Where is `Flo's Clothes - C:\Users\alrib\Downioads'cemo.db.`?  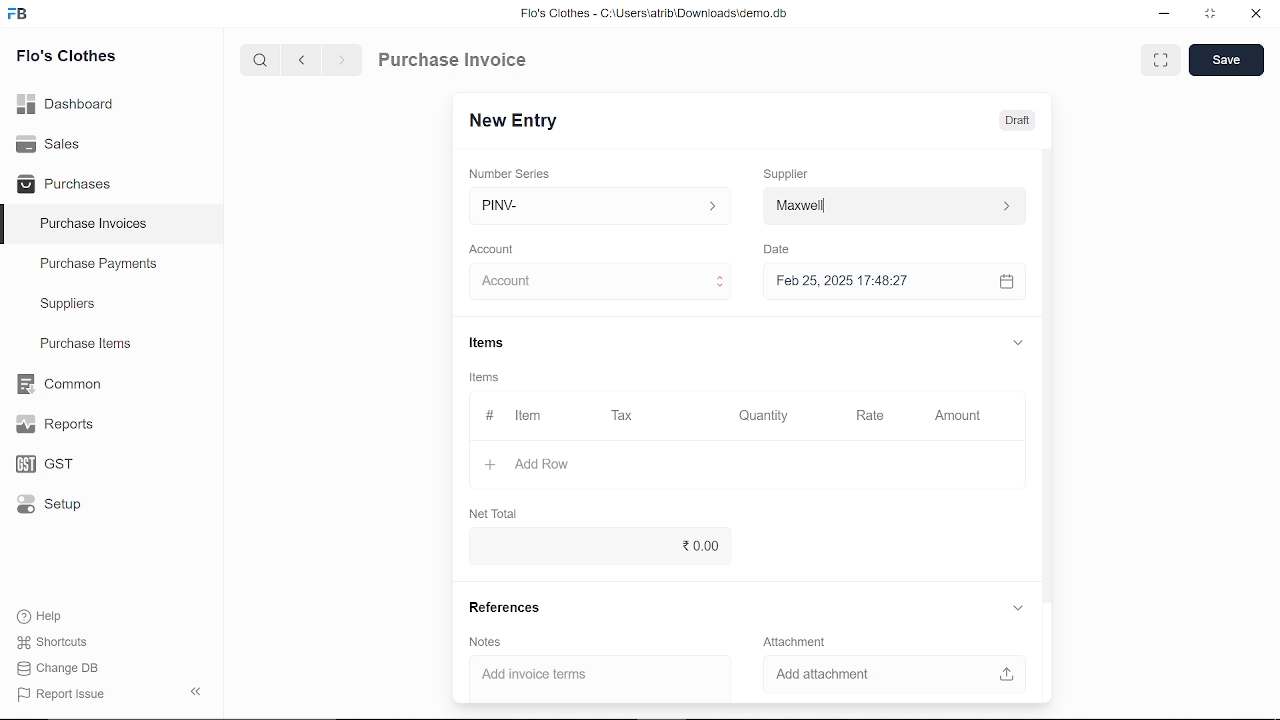
Flo's Clothes - C:\Users\alrib\Downioads'cemo.db. is located at coordinates (653, 17).